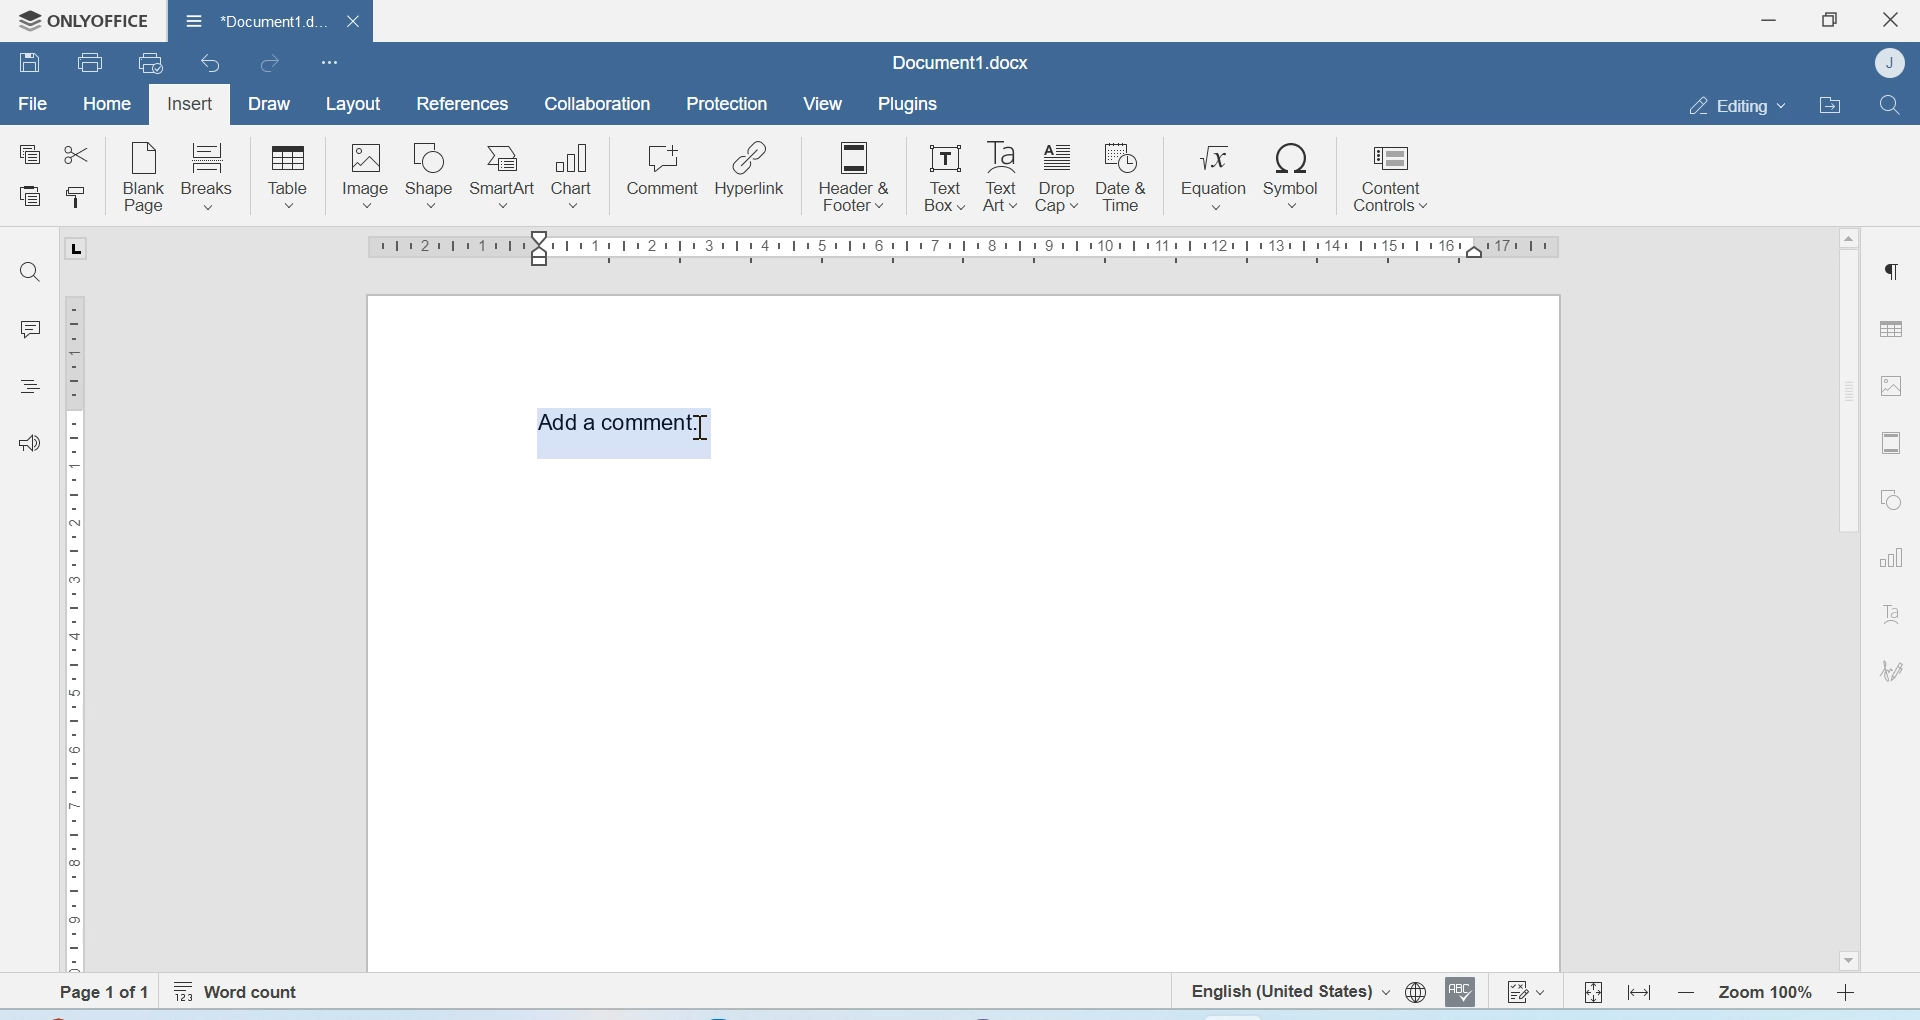 The height and width of the screenshot is (1020, 1920). Describe the element at coordinates (151, 62) in the screenshot. I see `Quick print` at that location.